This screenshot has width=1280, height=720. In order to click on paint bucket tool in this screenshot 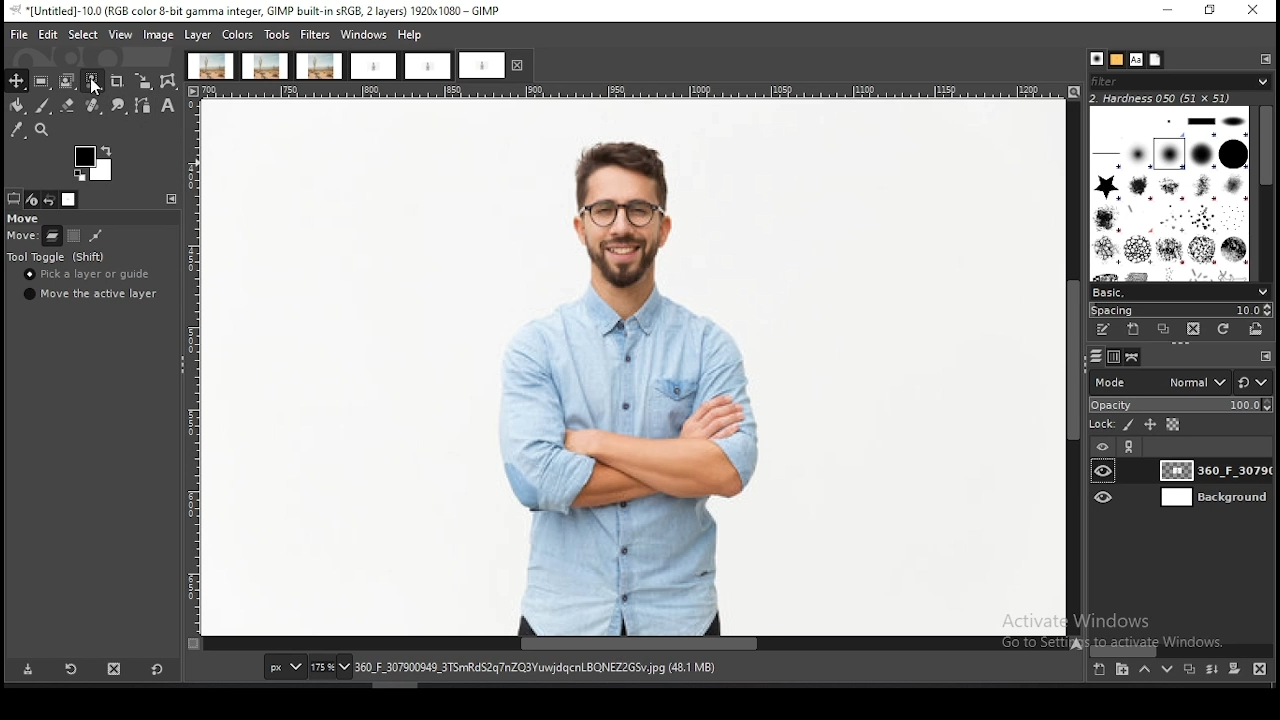, I will do `click(15, 106)`.